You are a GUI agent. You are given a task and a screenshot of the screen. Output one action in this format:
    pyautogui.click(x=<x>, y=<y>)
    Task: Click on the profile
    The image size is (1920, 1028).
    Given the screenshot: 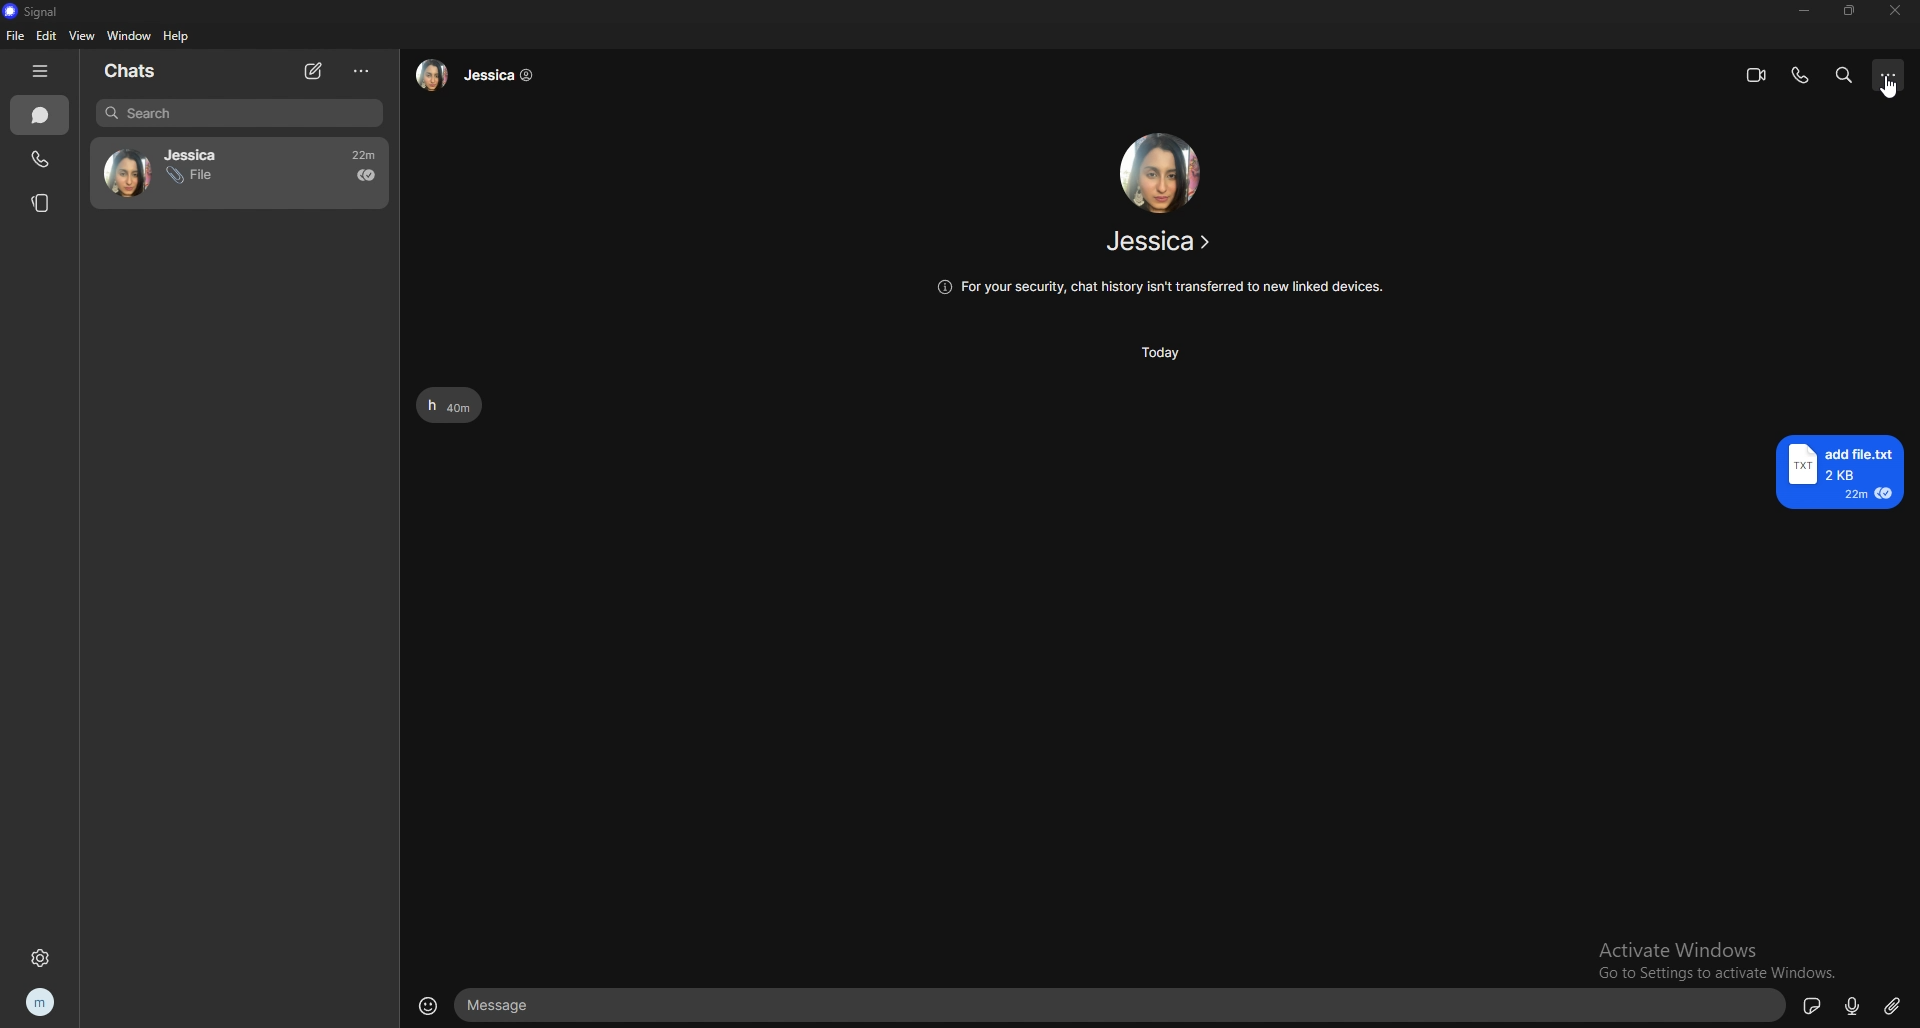 What is the action you would take?
    pyautogui.click(x=41, y=1003)
    